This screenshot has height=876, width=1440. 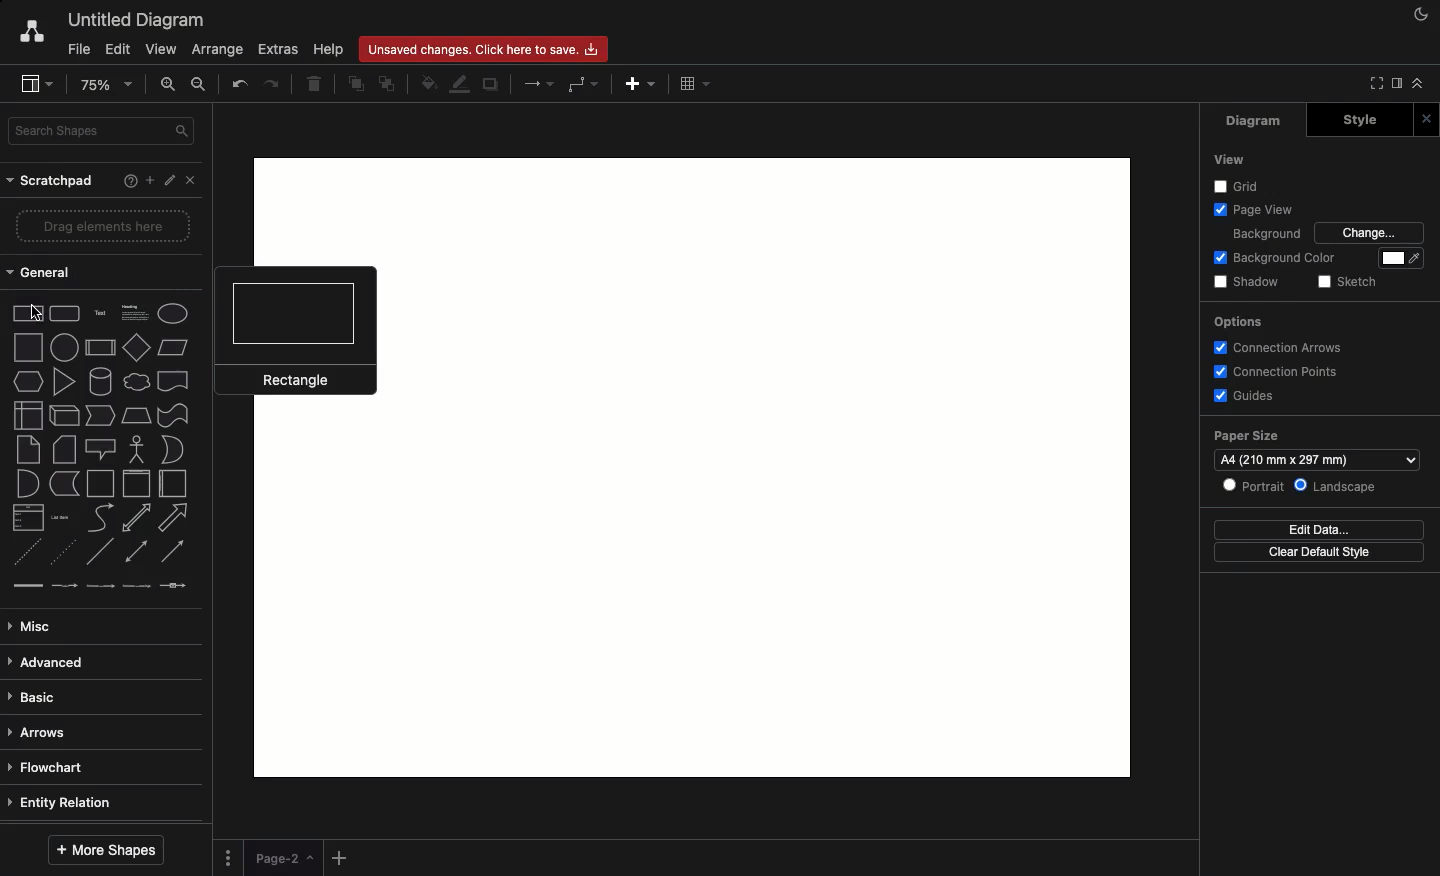 What do you see at coordinates (295, 331) in the screenshot?
I see `Rectangle` at bounding box center [295, 331].